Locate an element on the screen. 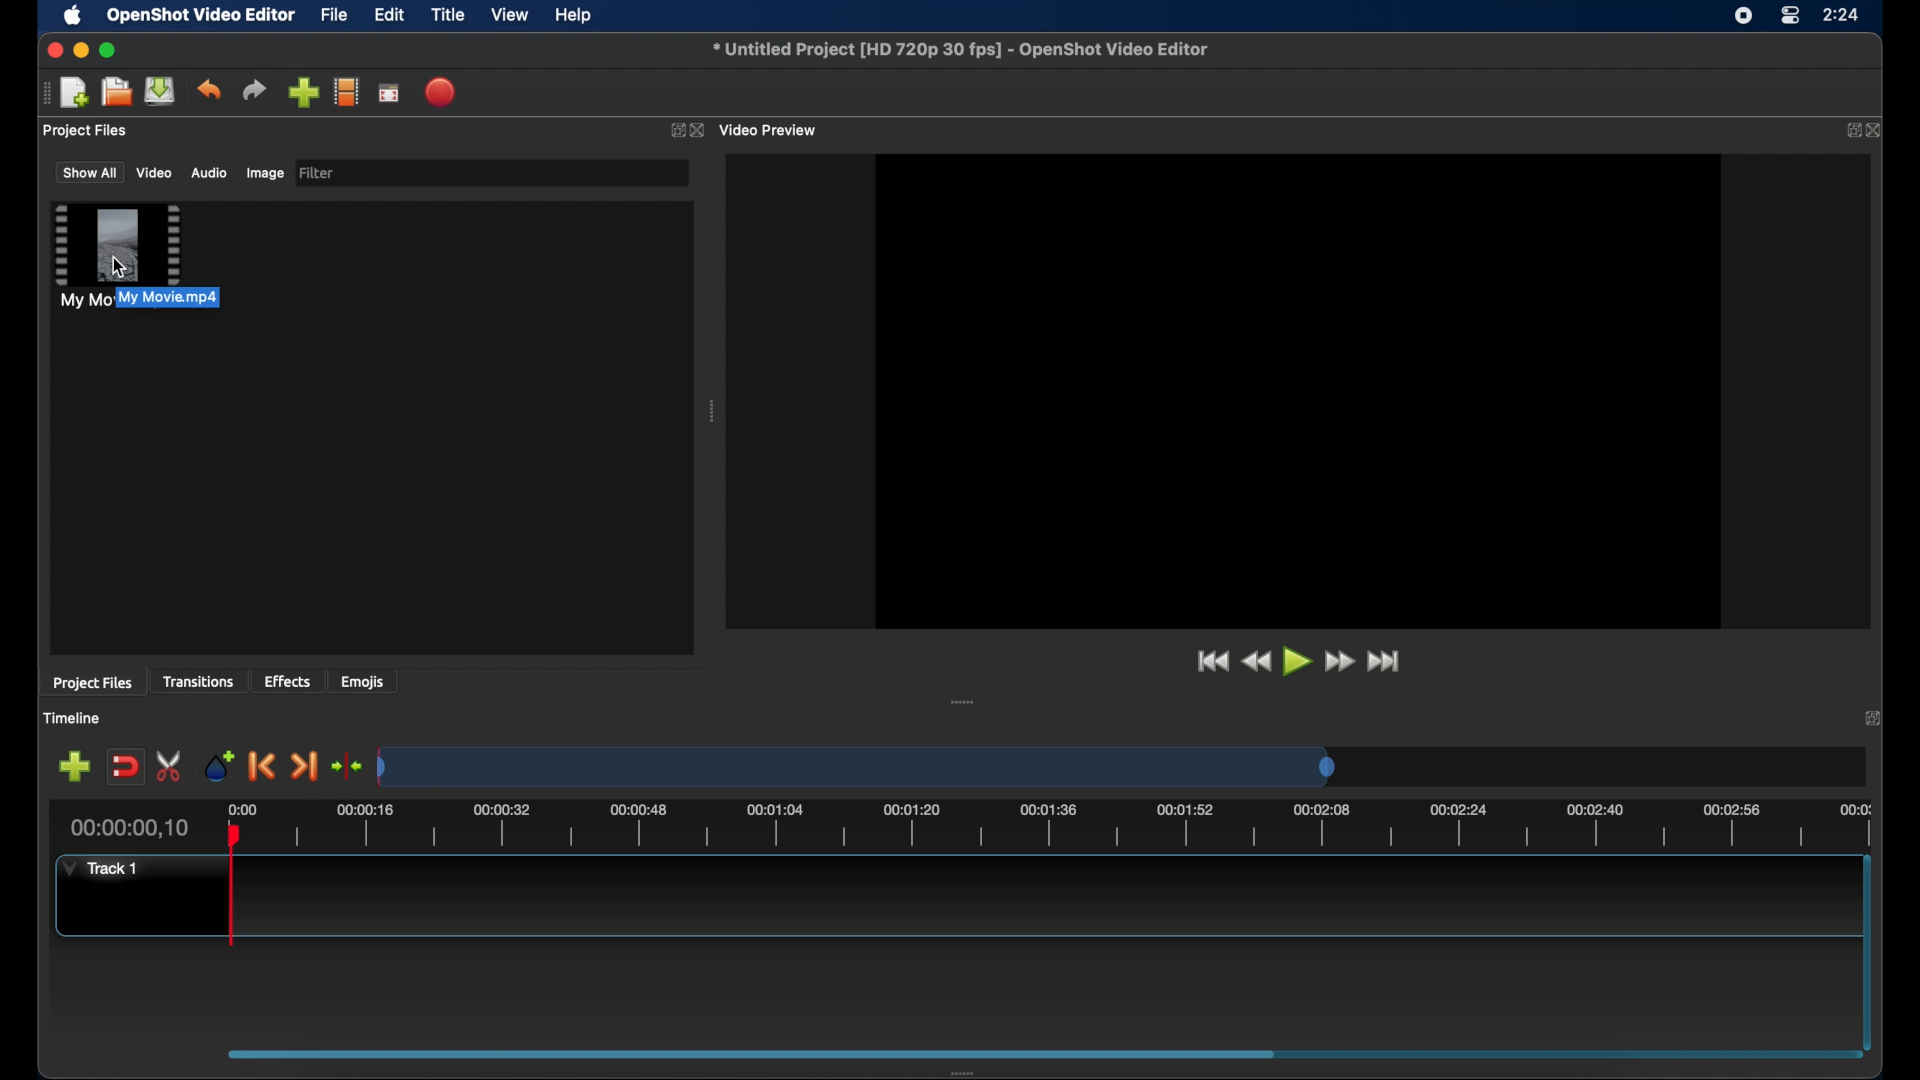 The width and height of the screenshot is (1920, 1080). full screen is located at coordinates (389, 94).